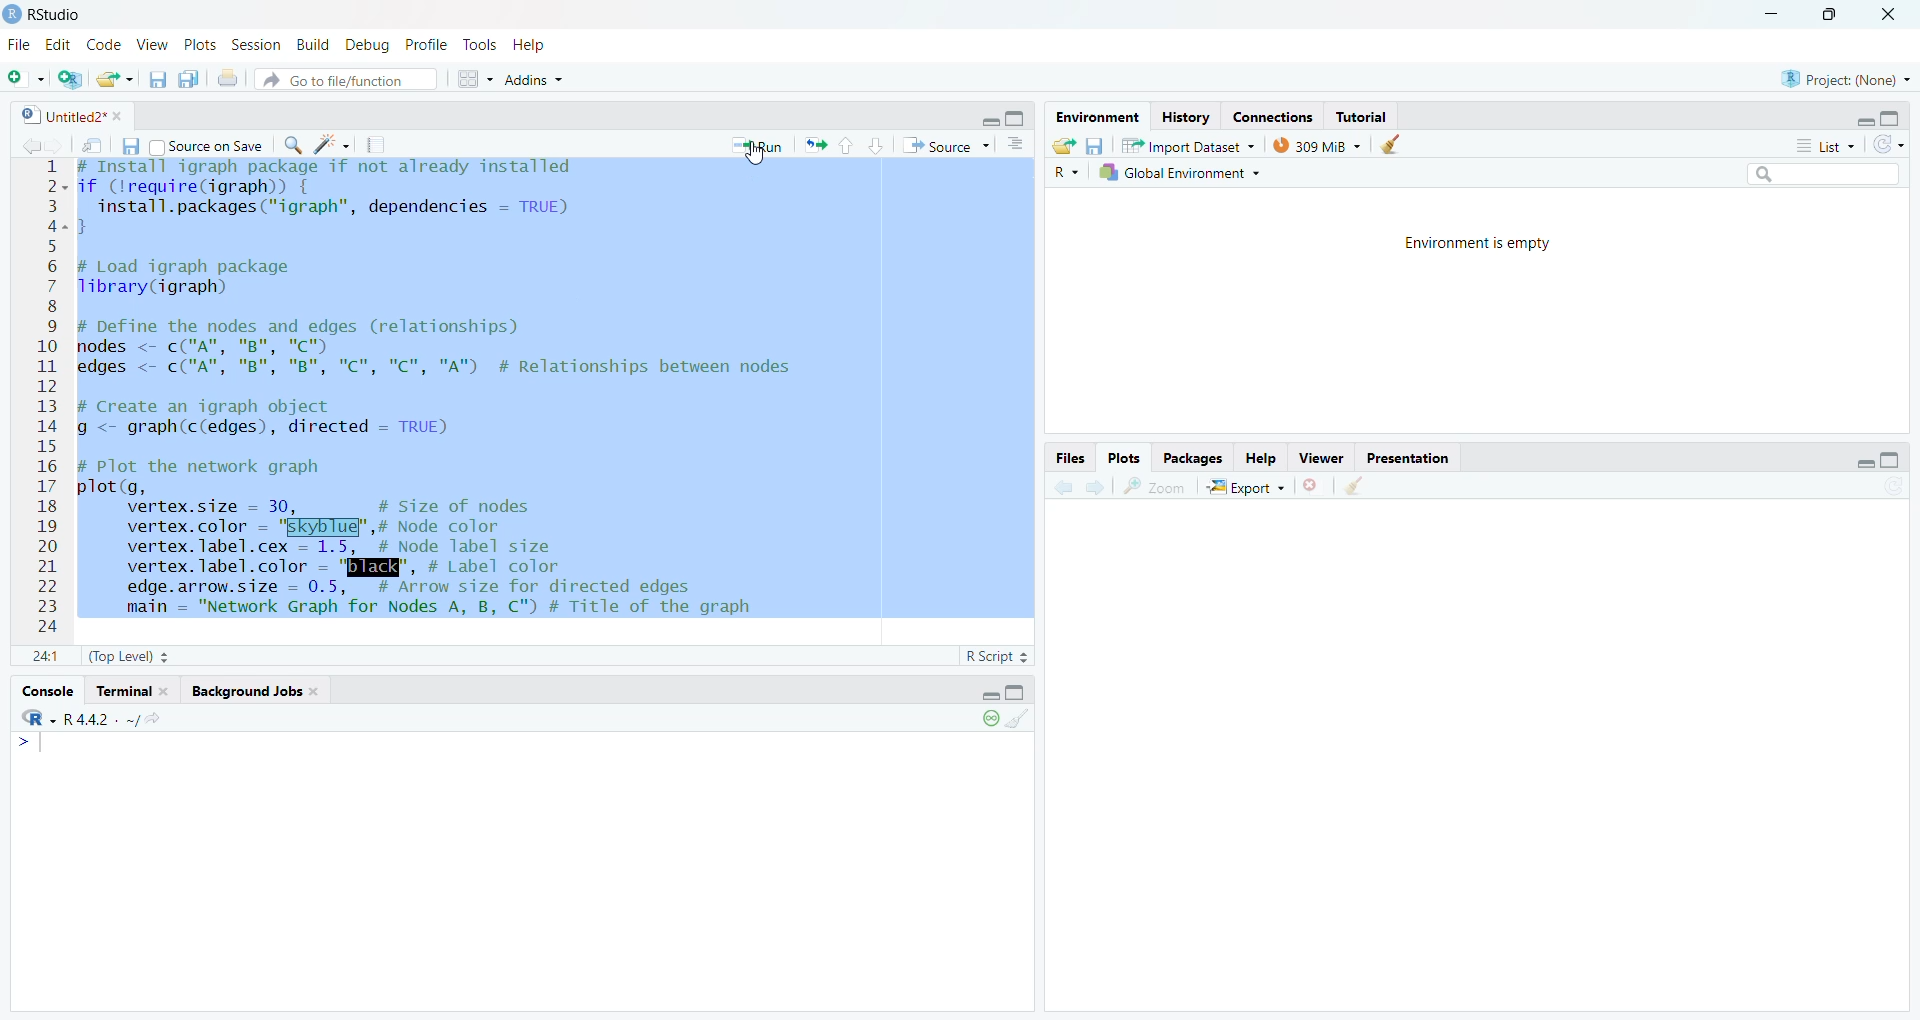 This screenshot has width=1920, height=1020. What do you see at coordinates (1828, 171) in the screenshot?
I see `search` at bounding box center [1828, 171].